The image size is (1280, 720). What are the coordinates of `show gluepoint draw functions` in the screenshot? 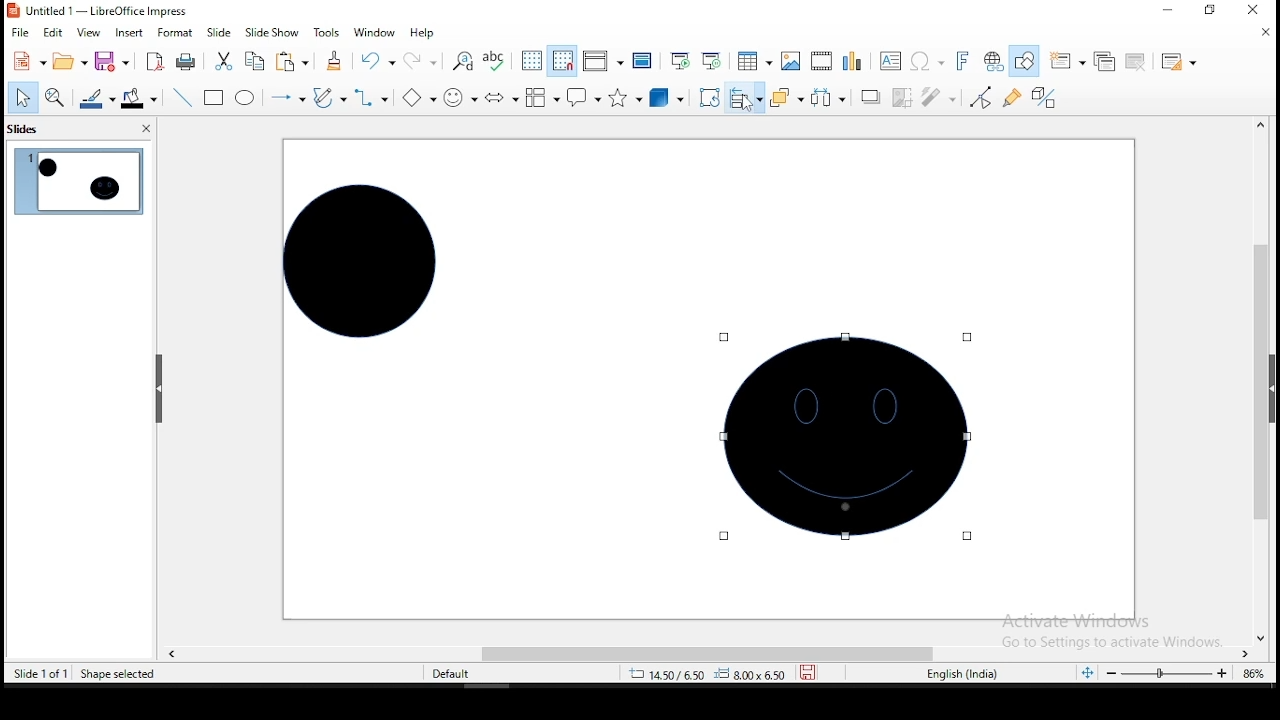 It's located at (1014, 97).